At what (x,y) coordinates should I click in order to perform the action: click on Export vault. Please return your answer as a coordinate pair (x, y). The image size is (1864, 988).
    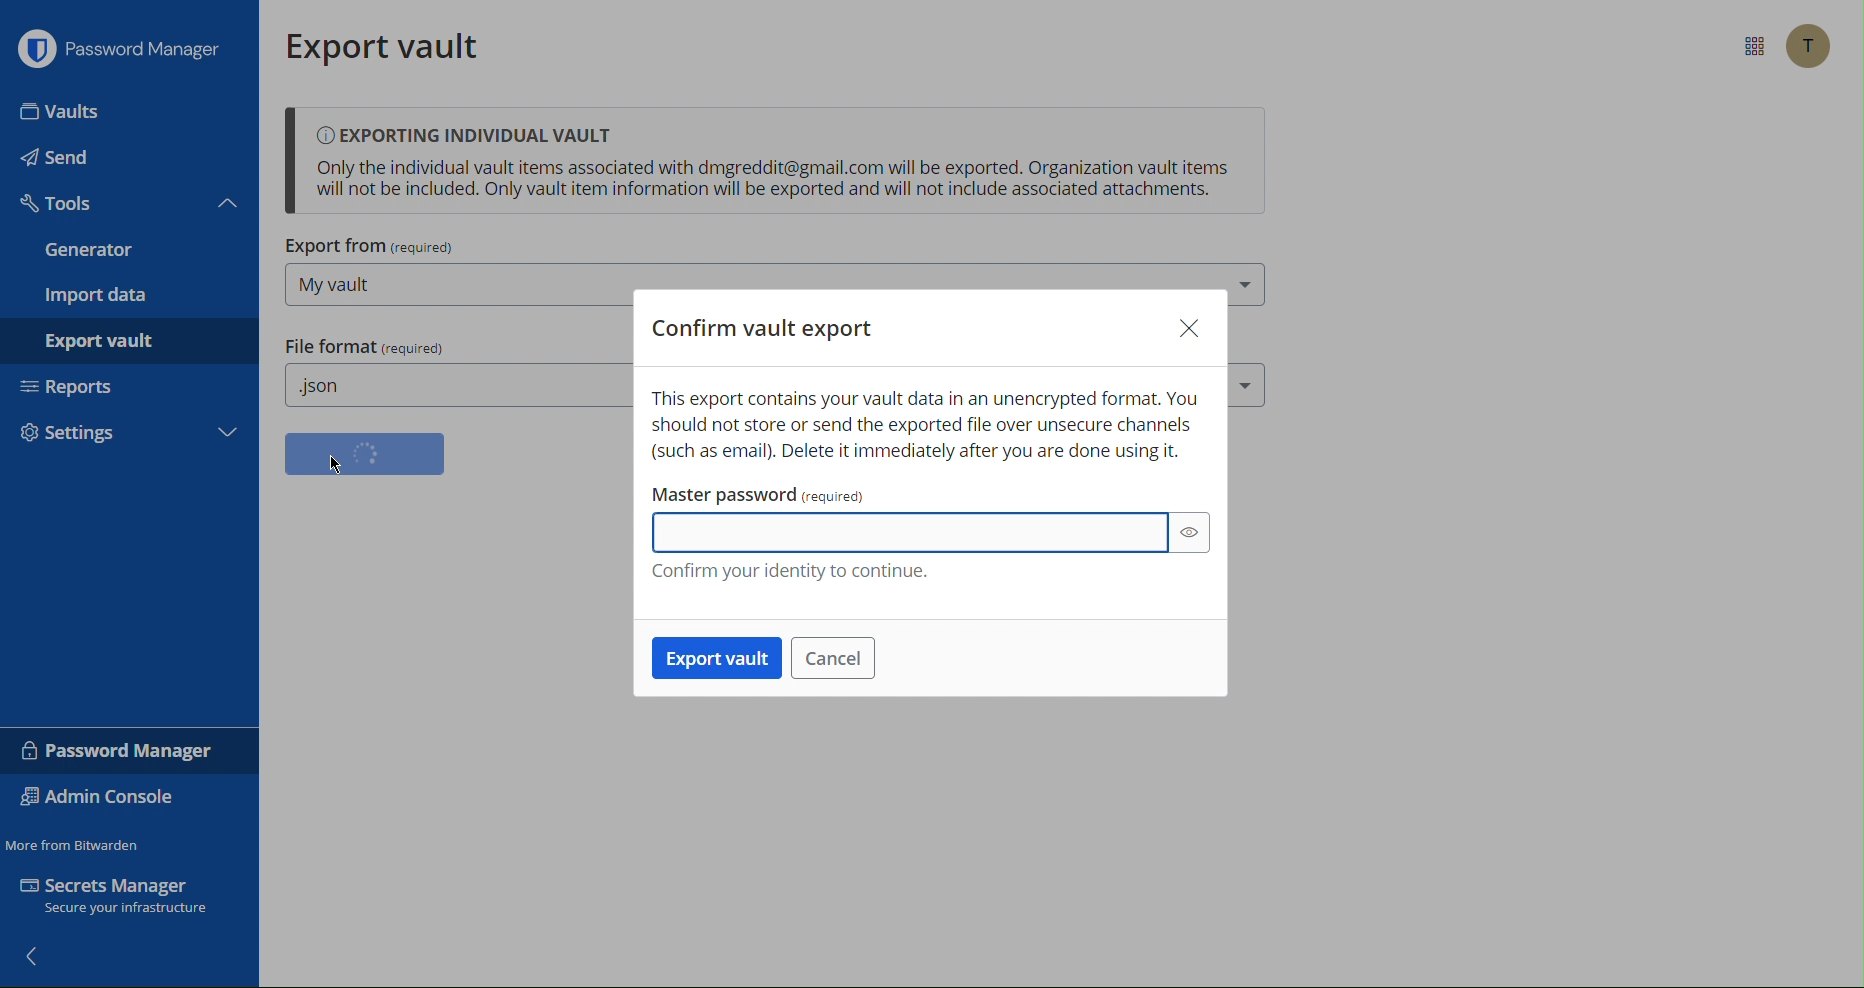
    Looking at the image, I should click on (713, 660).